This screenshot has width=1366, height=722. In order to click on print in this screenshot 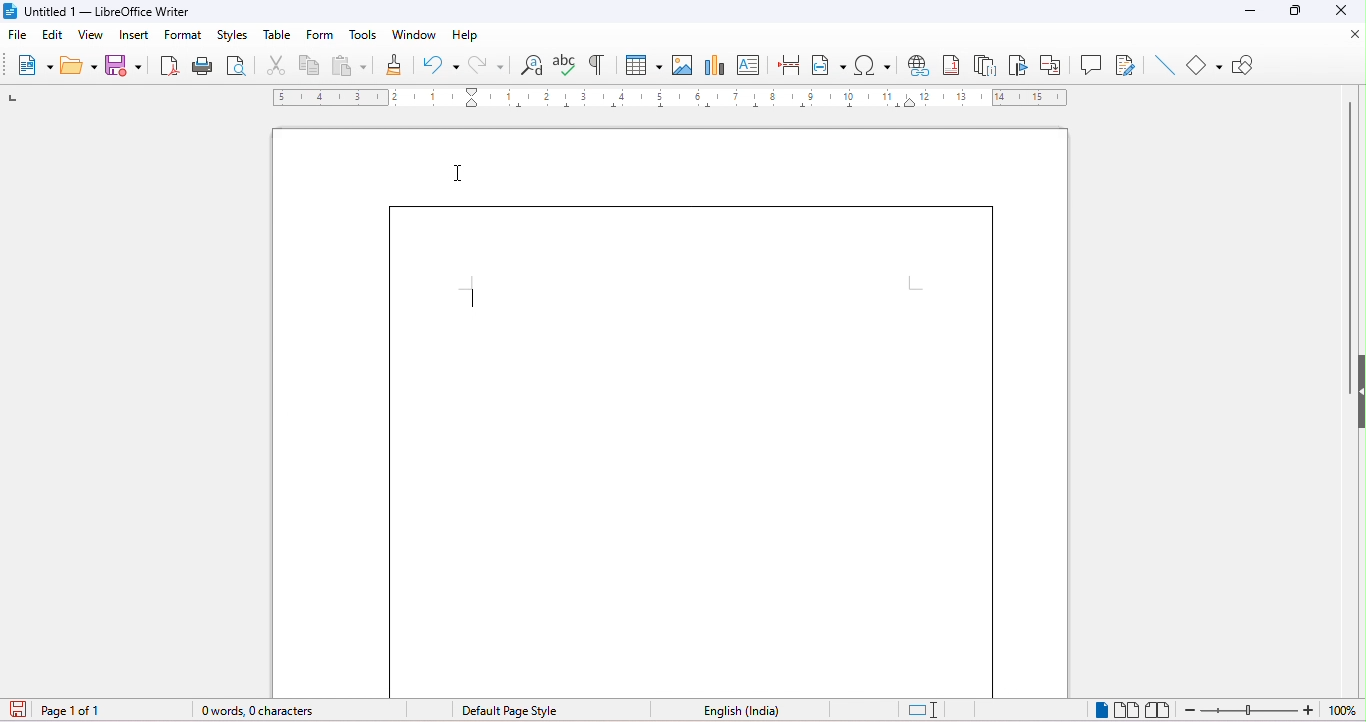, I will do `click(202, 67)`.